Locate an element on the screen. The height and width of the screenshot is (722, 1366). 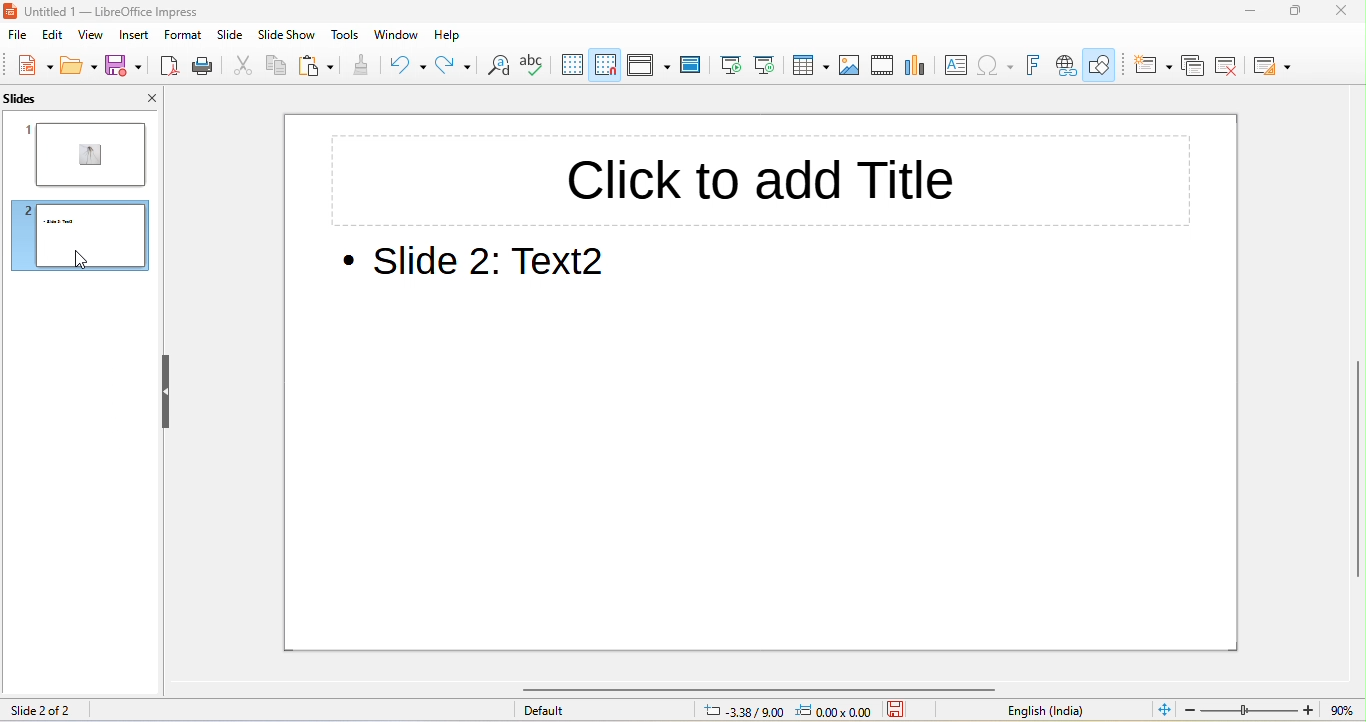
redo is located at coordinates (456, 67).